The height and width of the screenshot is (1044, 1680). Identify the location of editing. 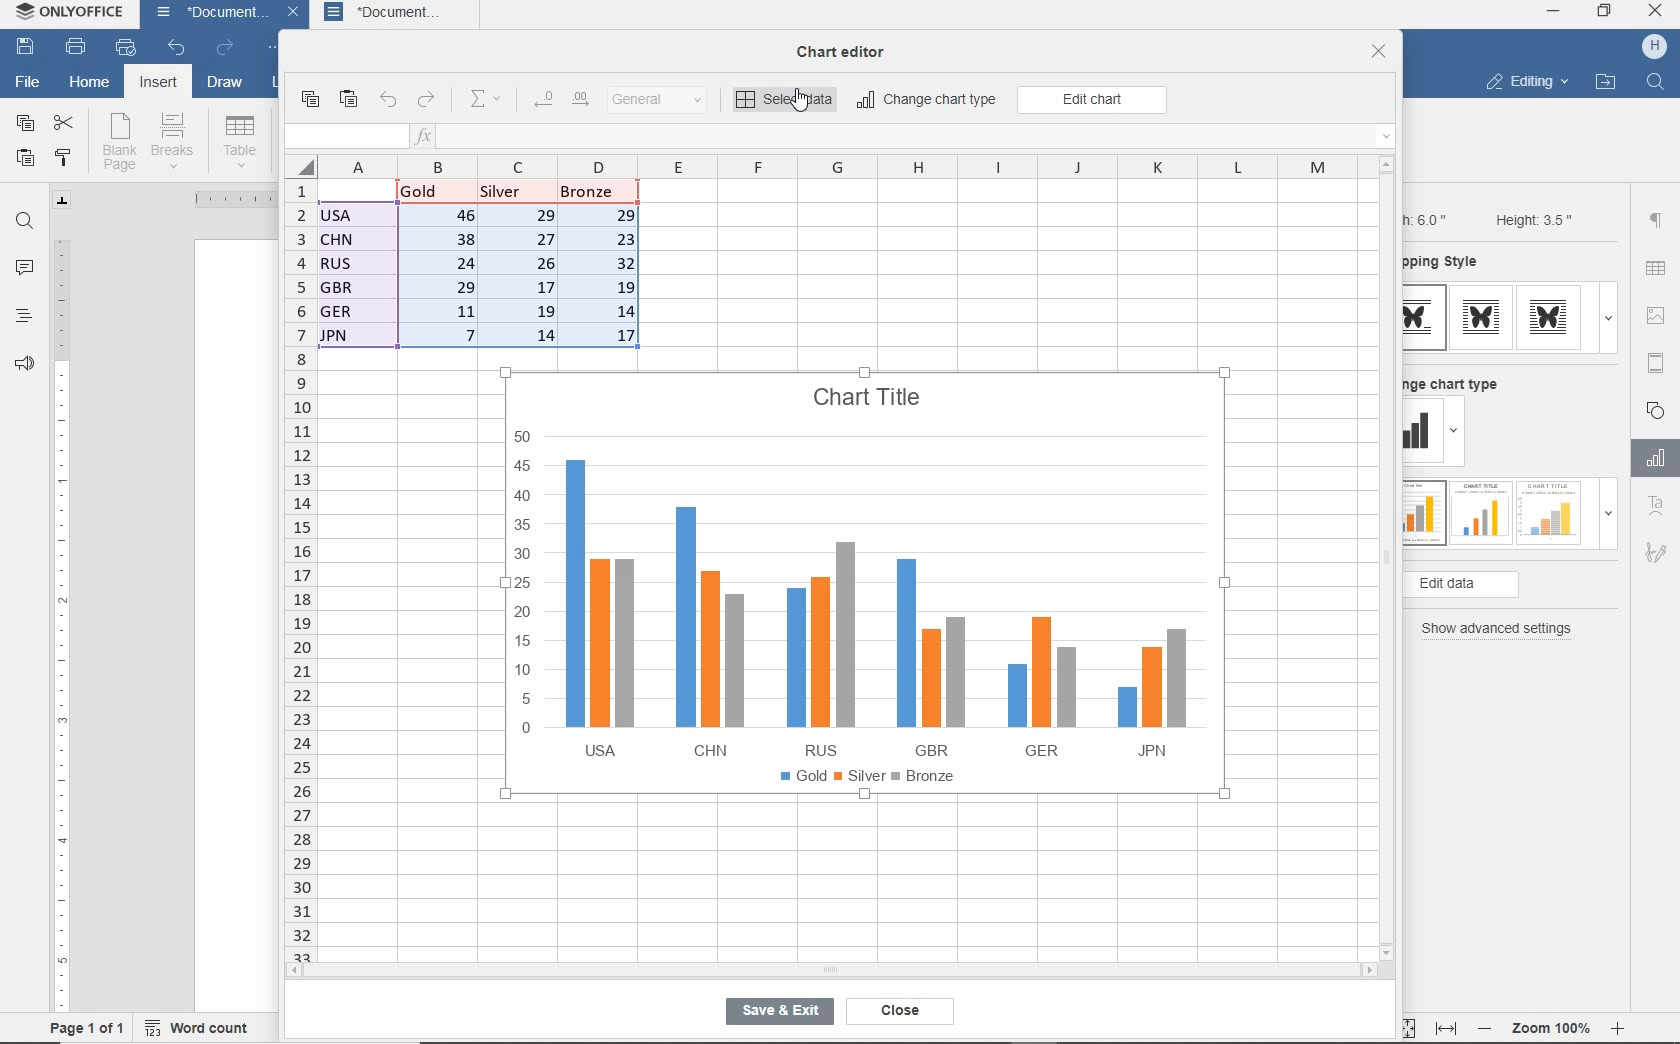
(1526, 84).